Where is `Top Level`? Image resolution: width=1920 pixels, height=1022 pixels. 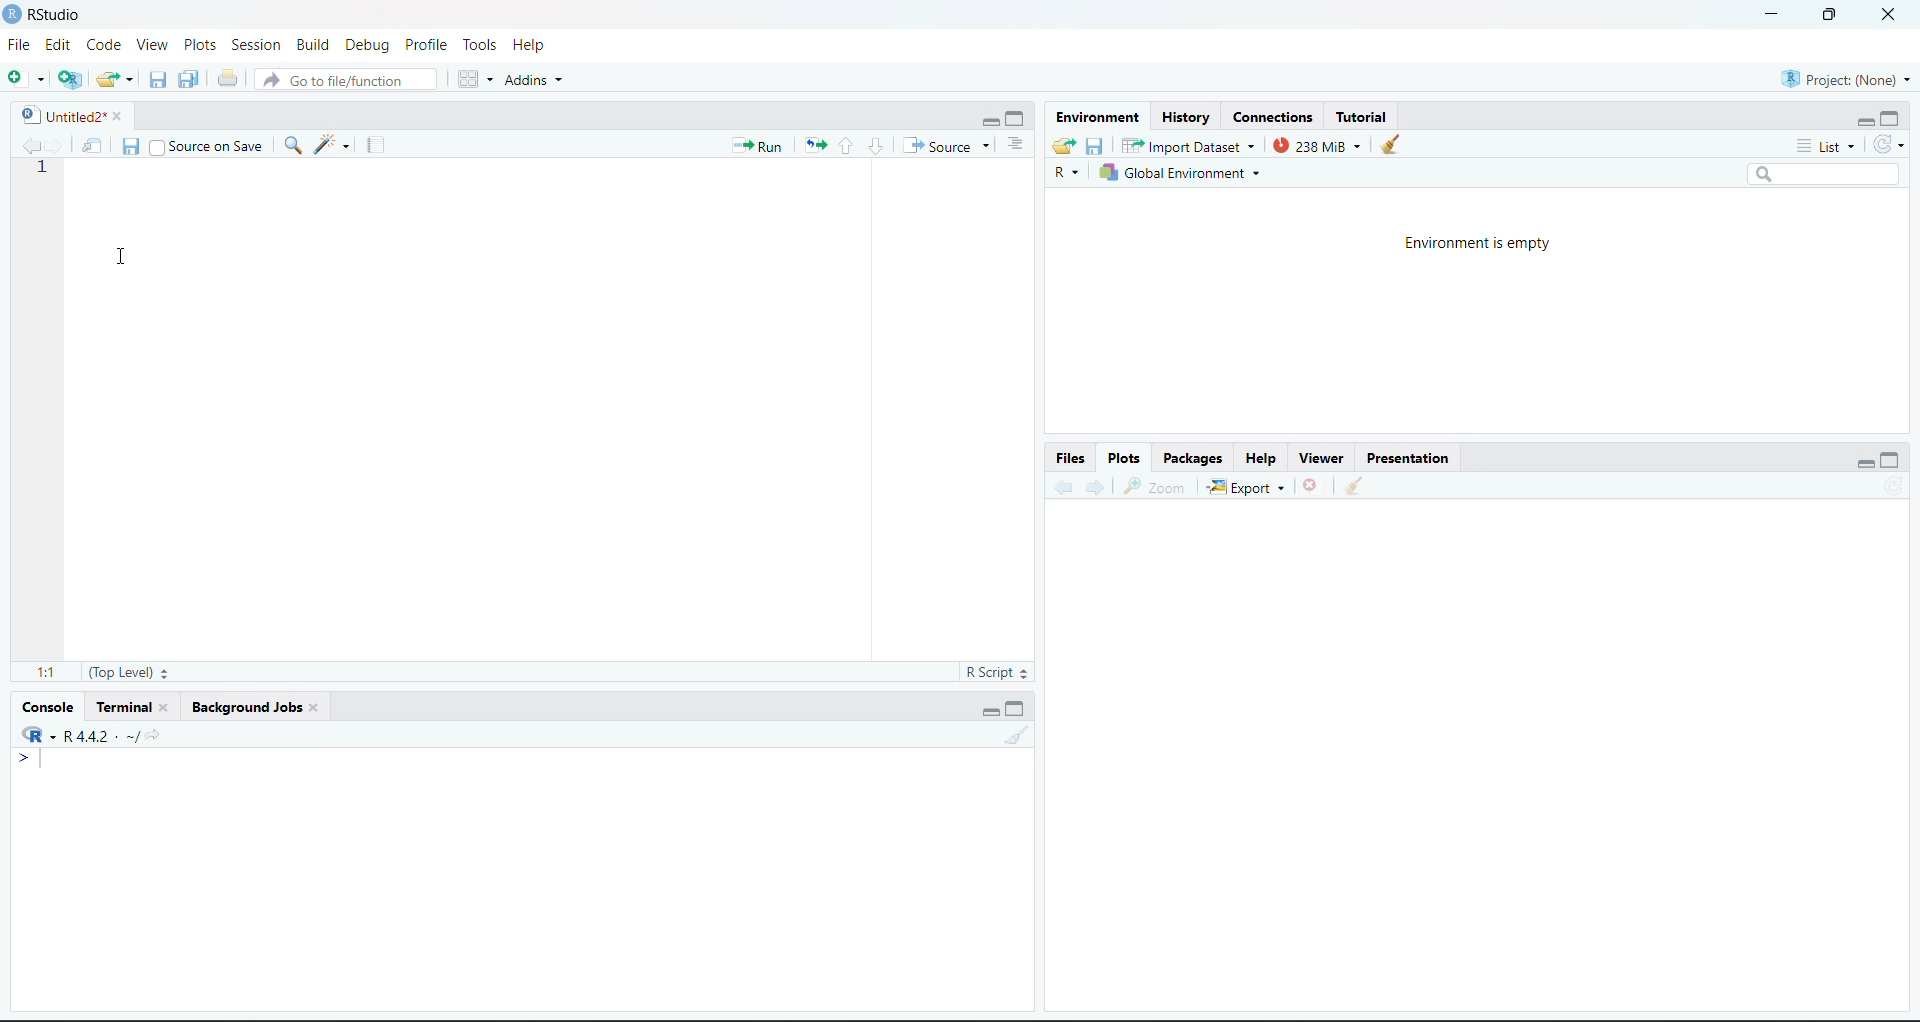 Top Level is located at coordinates (129, 672).